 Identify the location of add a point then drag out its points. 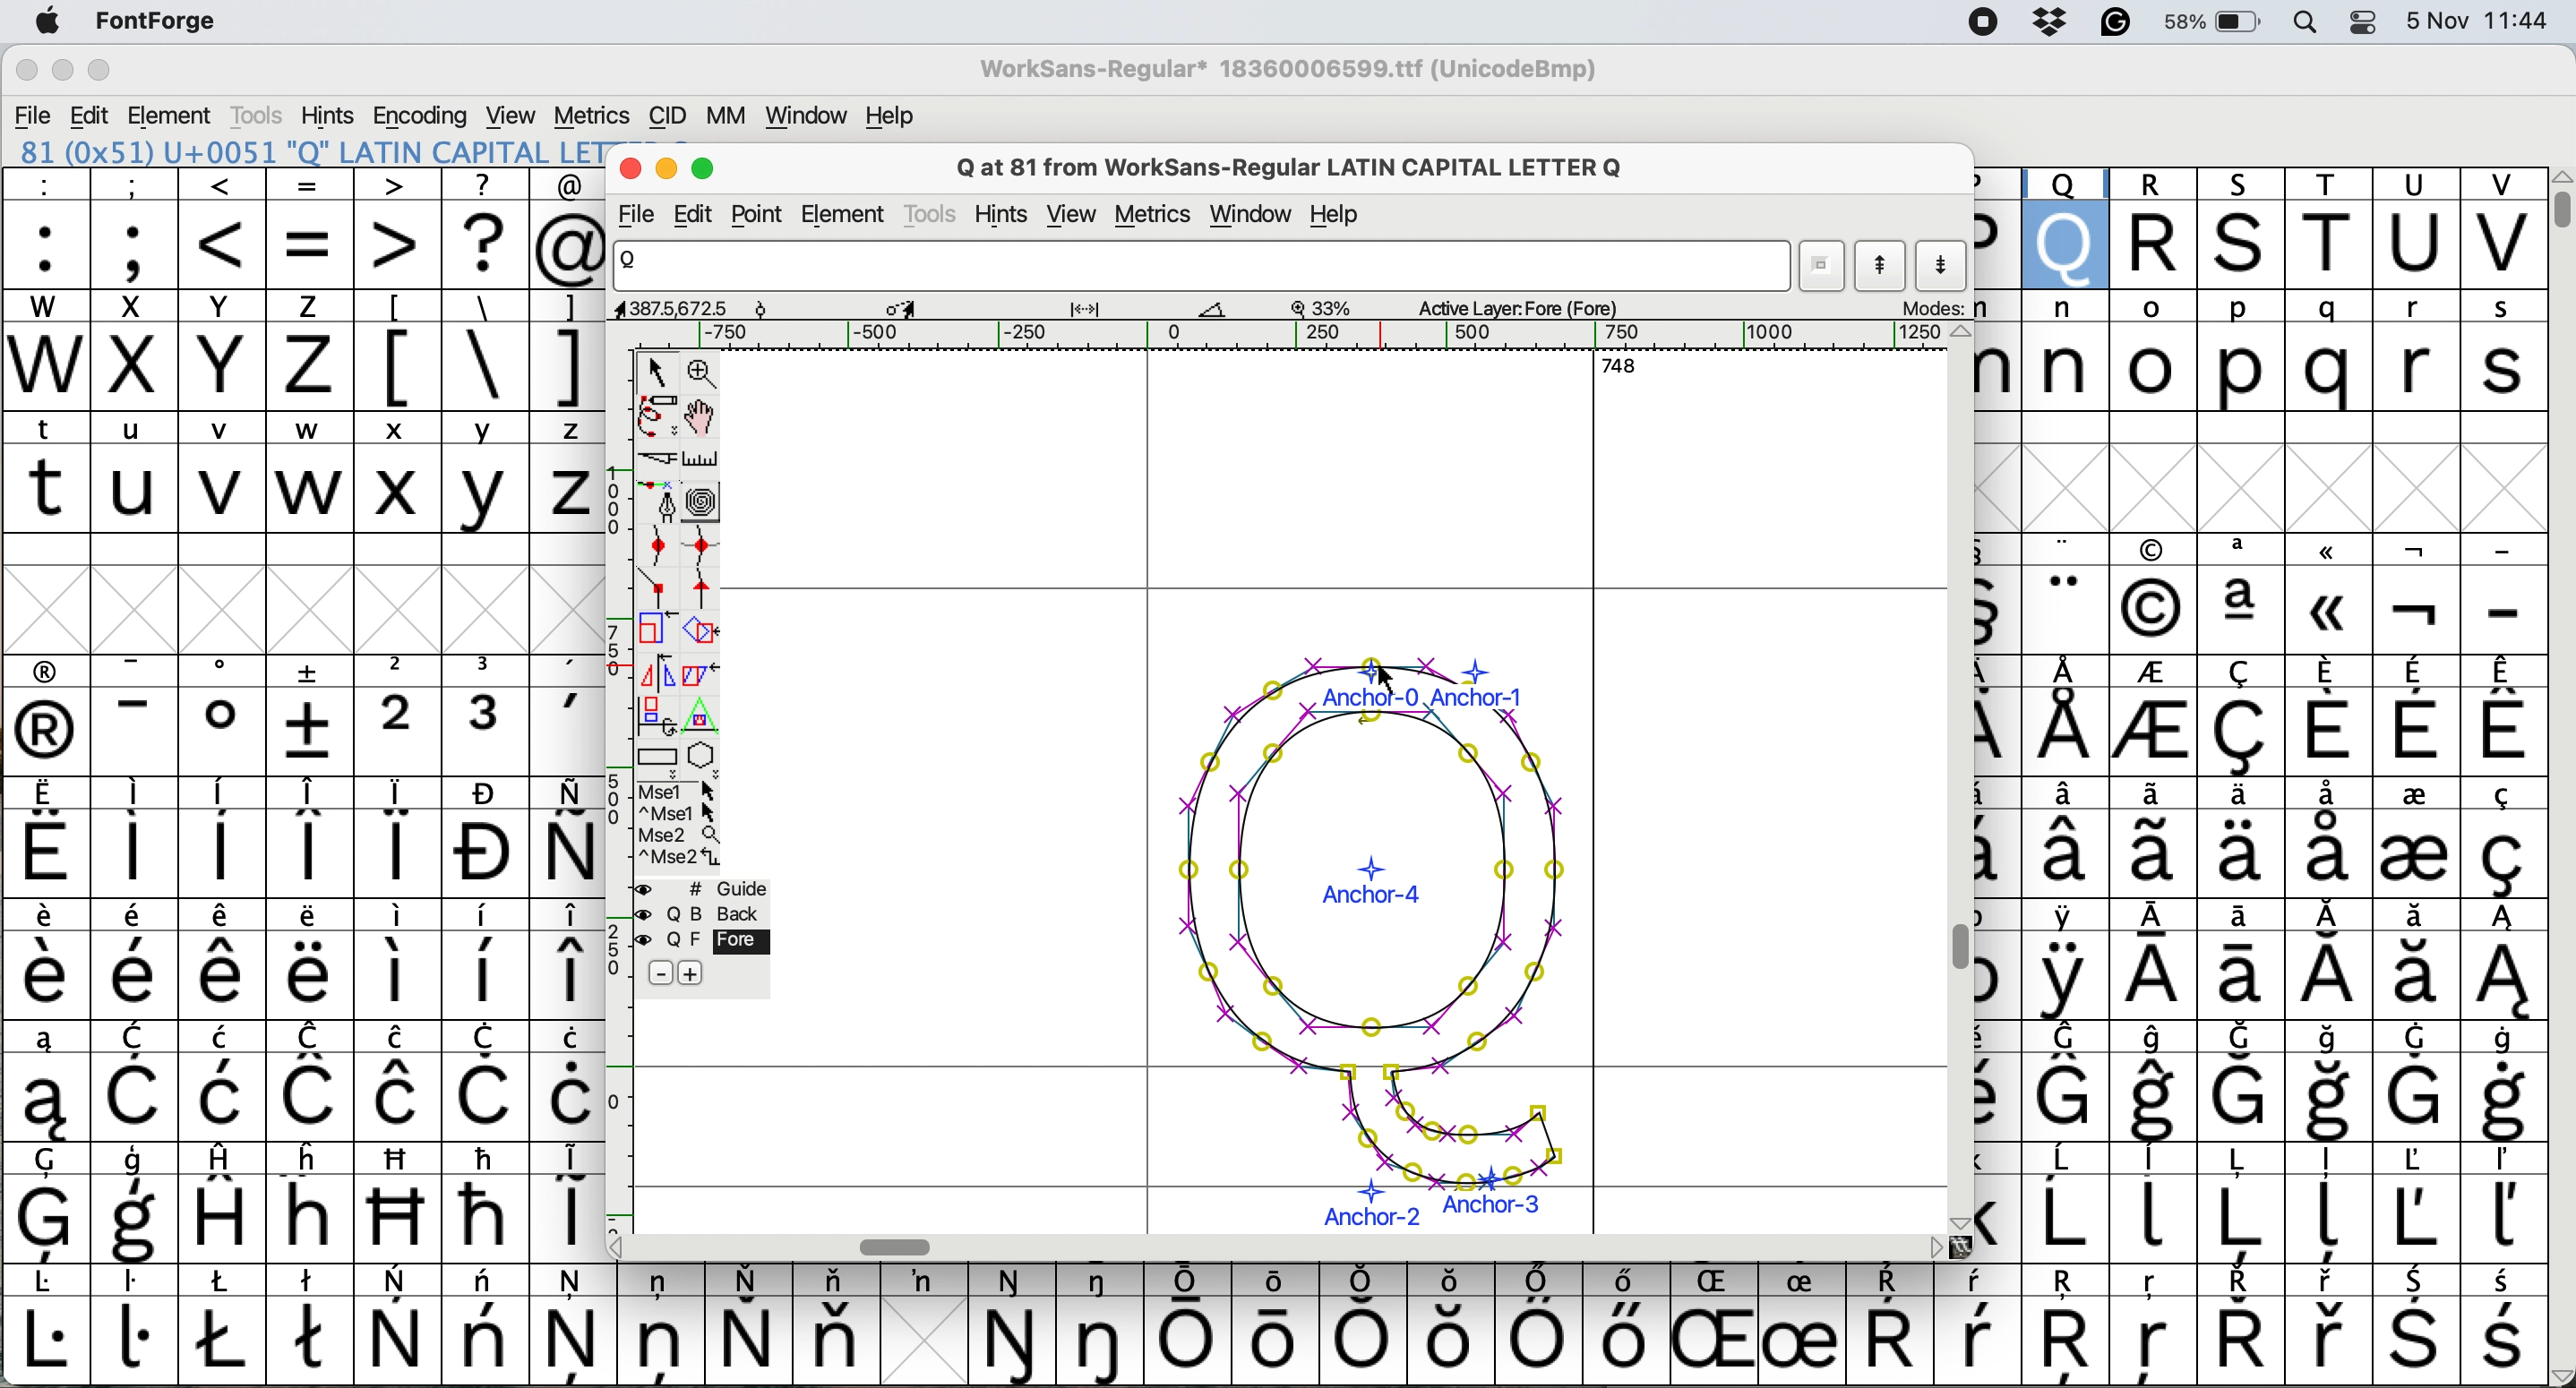
(657, 504).